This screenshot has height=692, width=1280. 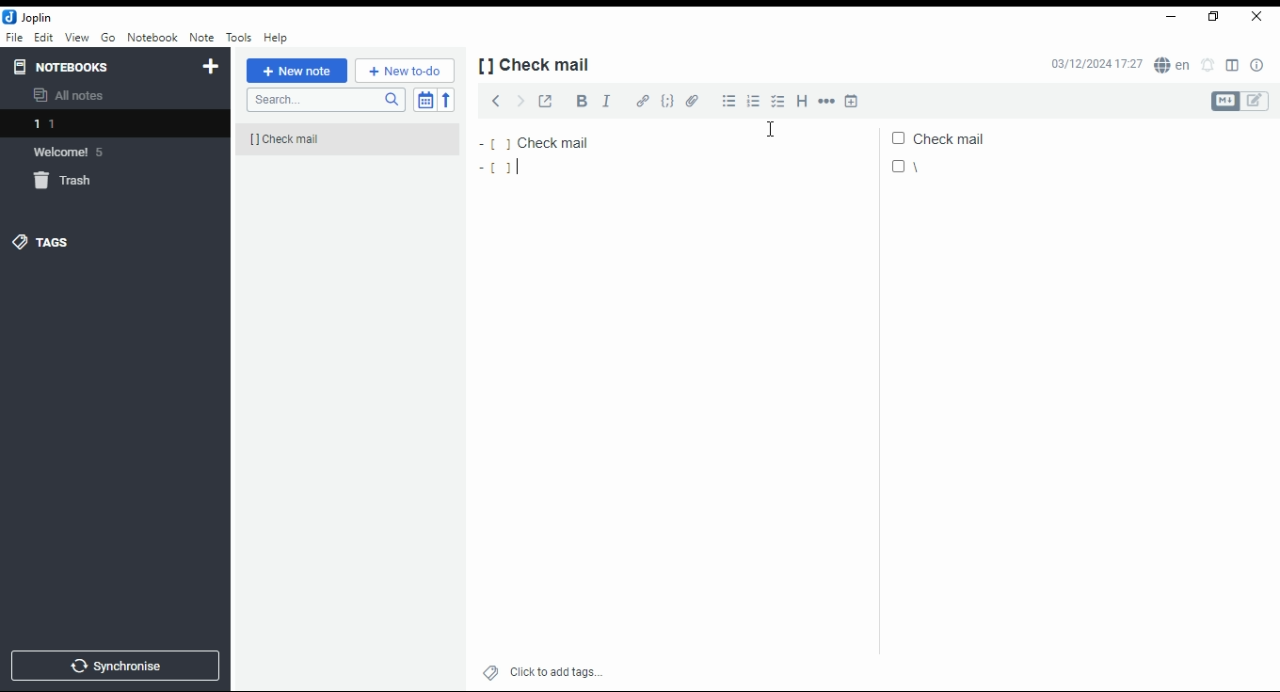 I want to click on note, so click(x=201, y=38).